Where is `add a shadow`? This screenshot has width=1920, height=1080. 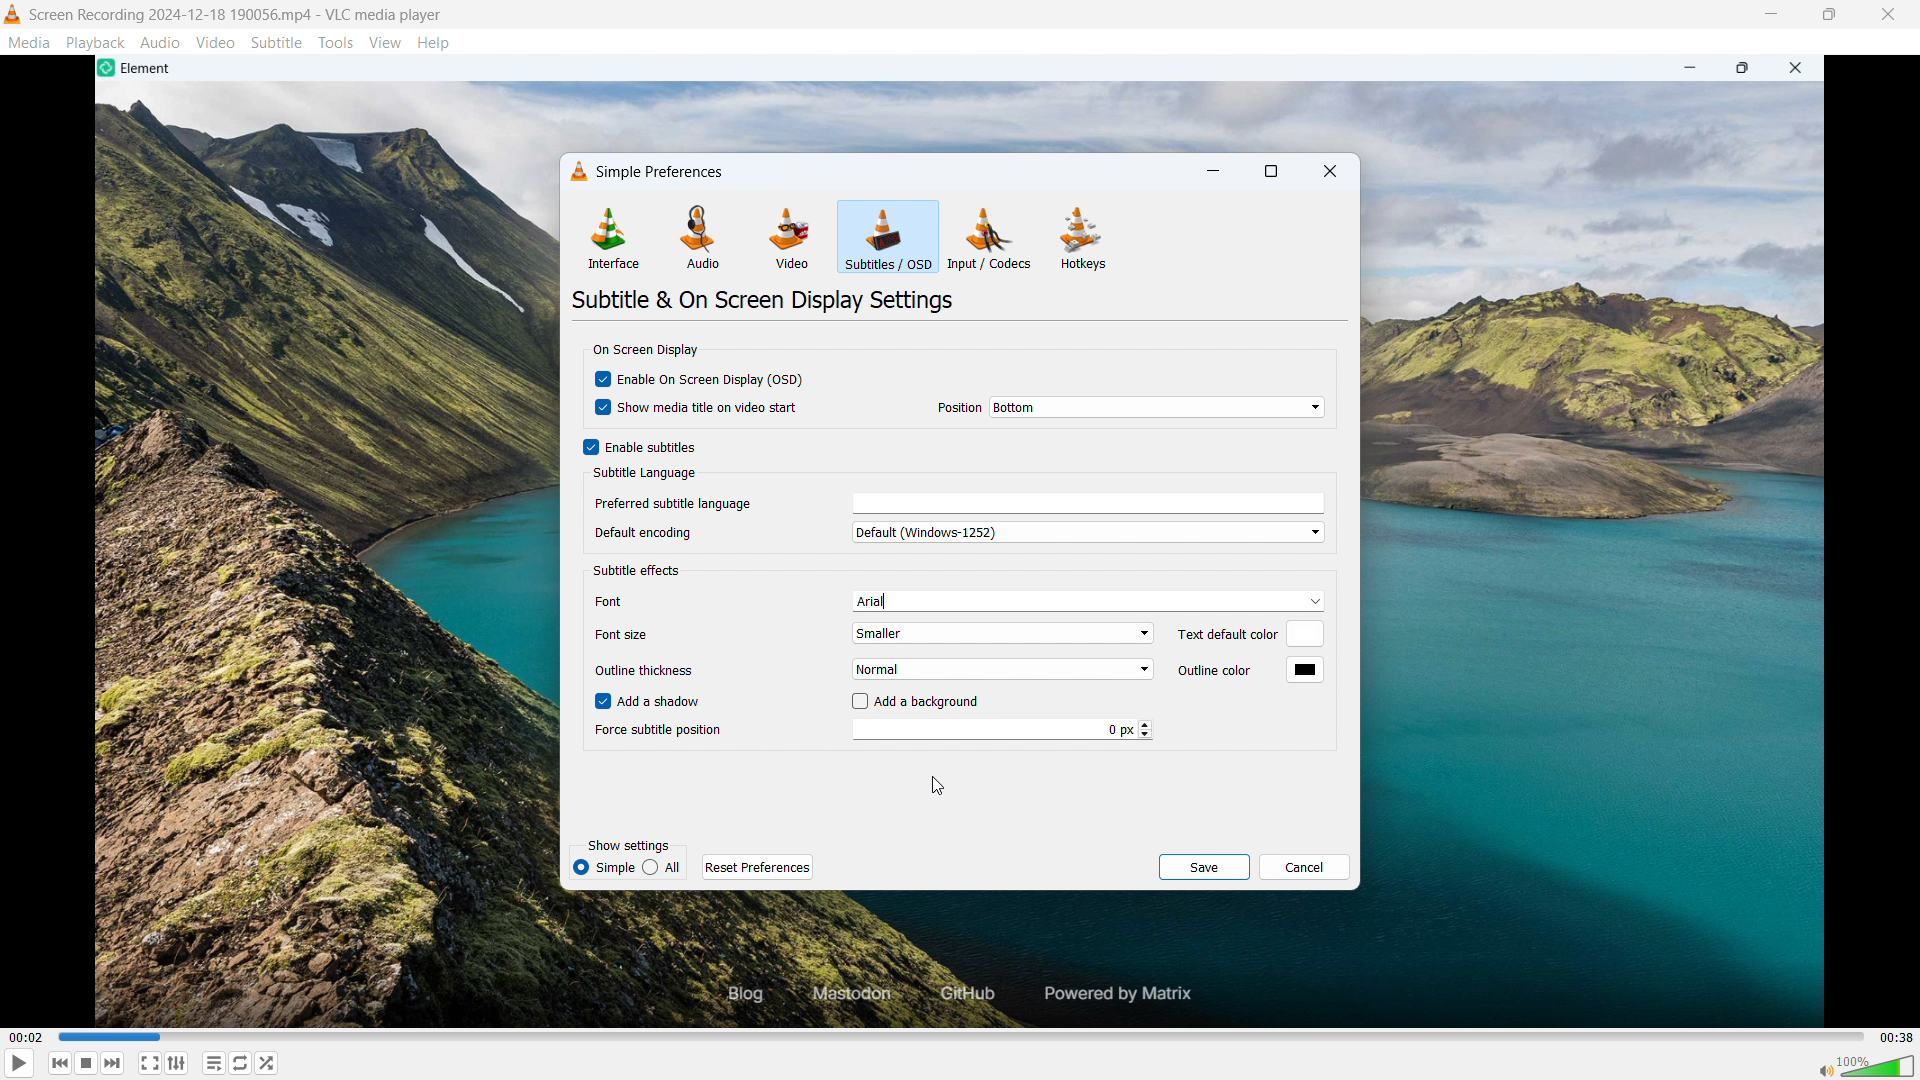
add a shadow is located at coordinates (650, 701).